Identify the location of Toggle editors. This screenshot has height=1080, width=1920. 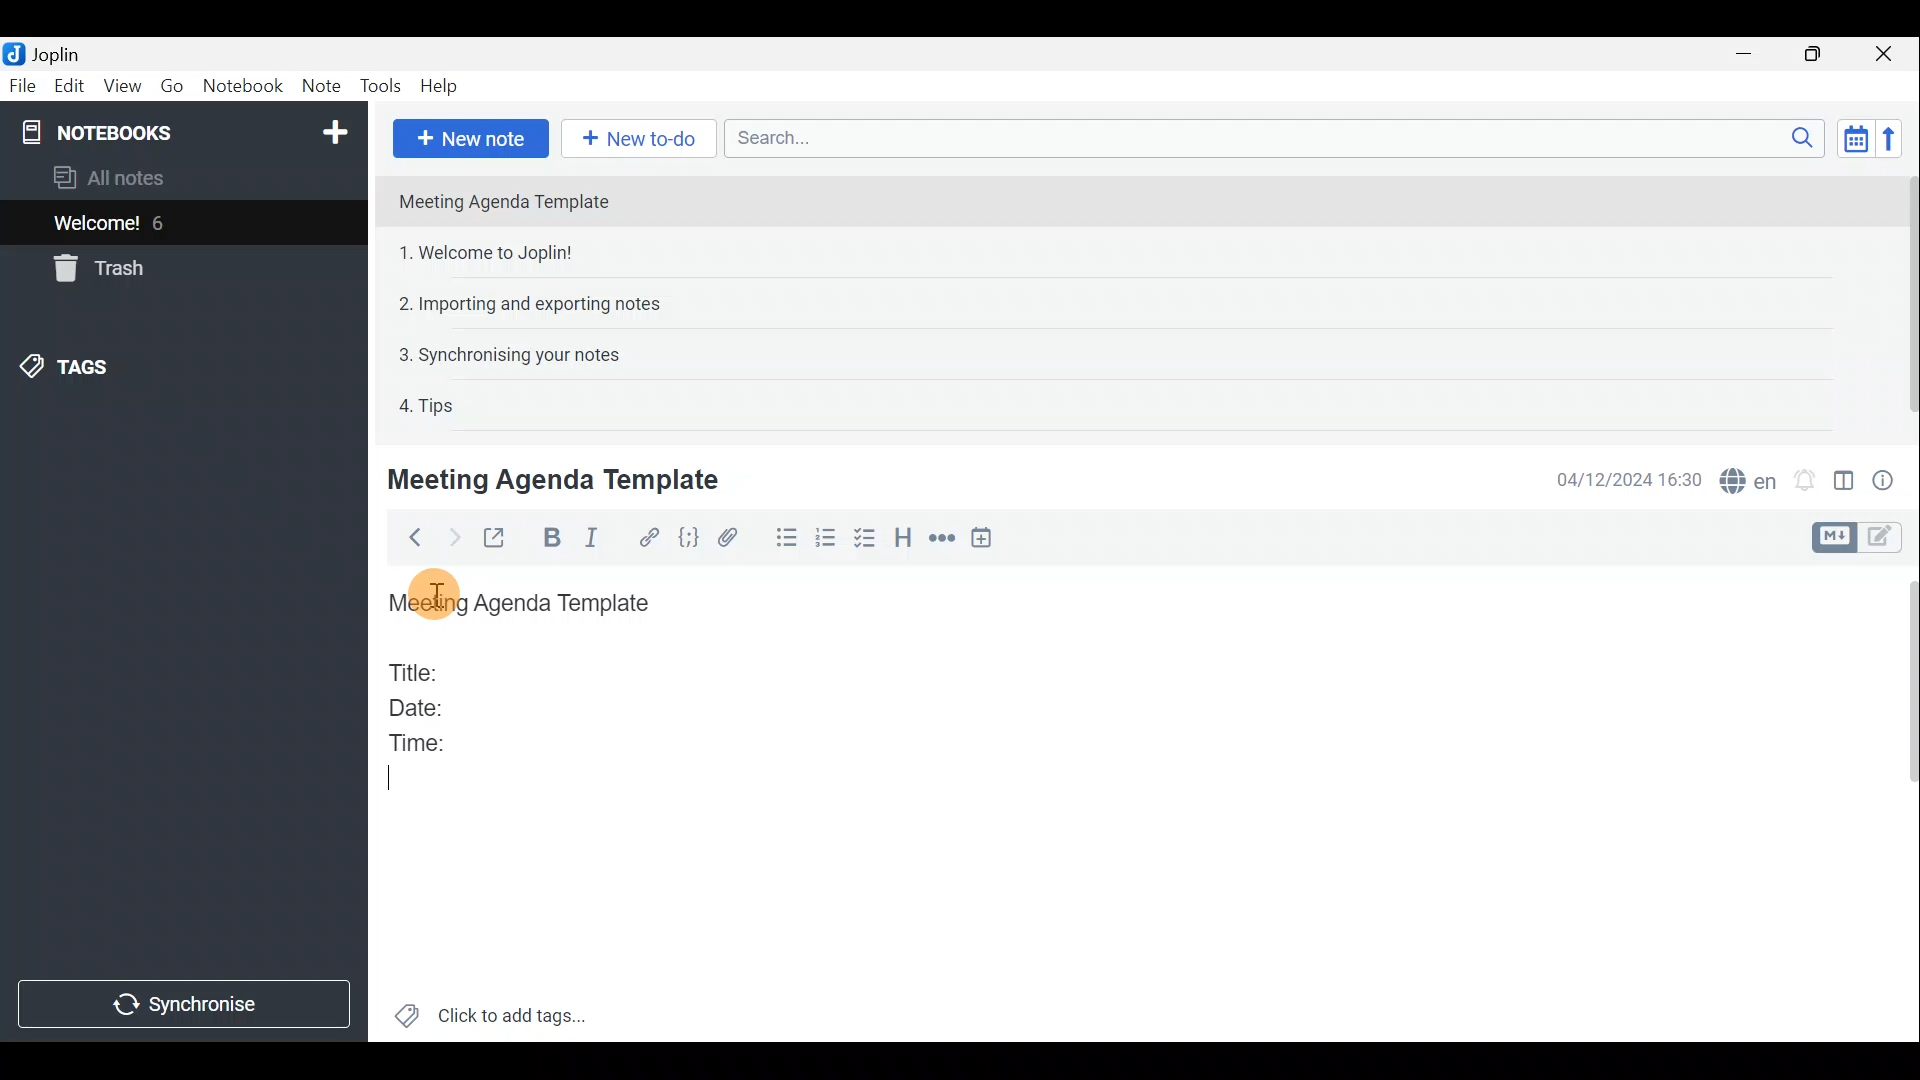
(1885, 539).